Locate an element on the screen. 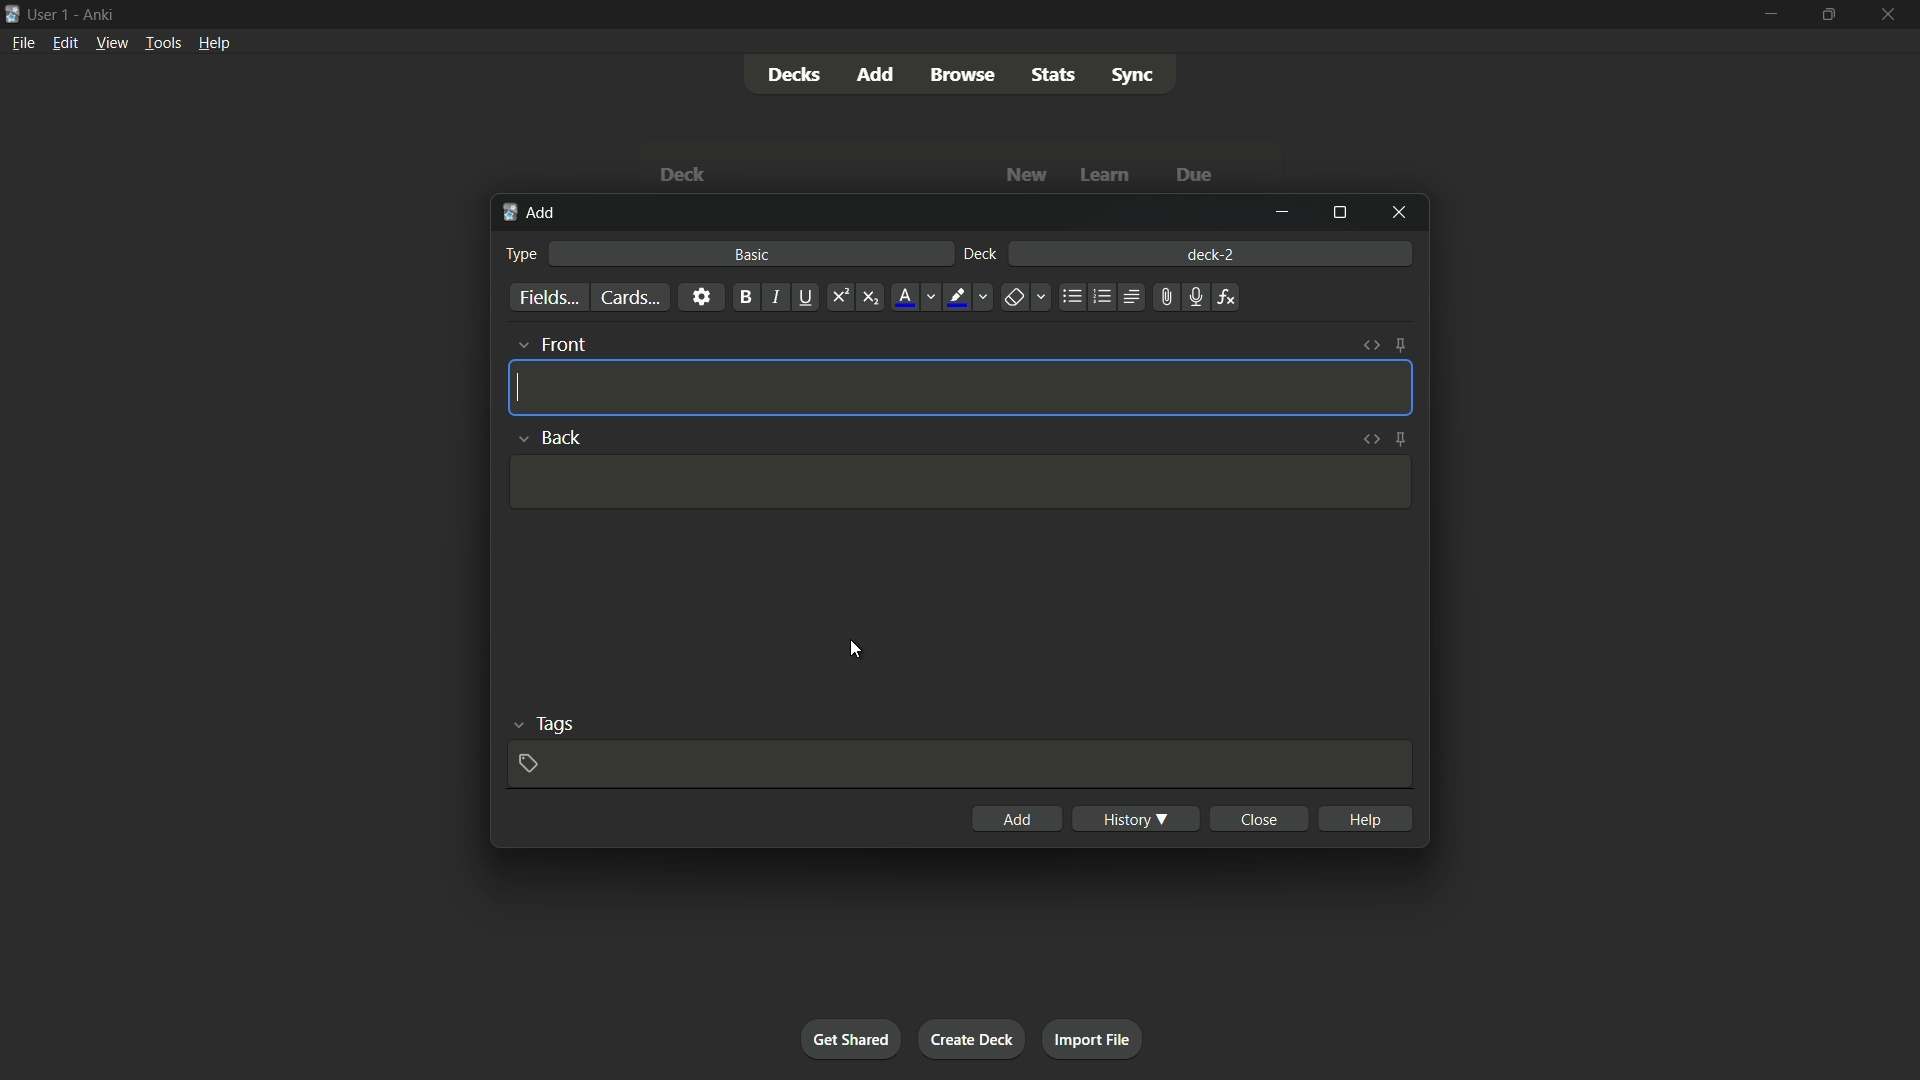  highlight text is located at coordinates (971, 298).